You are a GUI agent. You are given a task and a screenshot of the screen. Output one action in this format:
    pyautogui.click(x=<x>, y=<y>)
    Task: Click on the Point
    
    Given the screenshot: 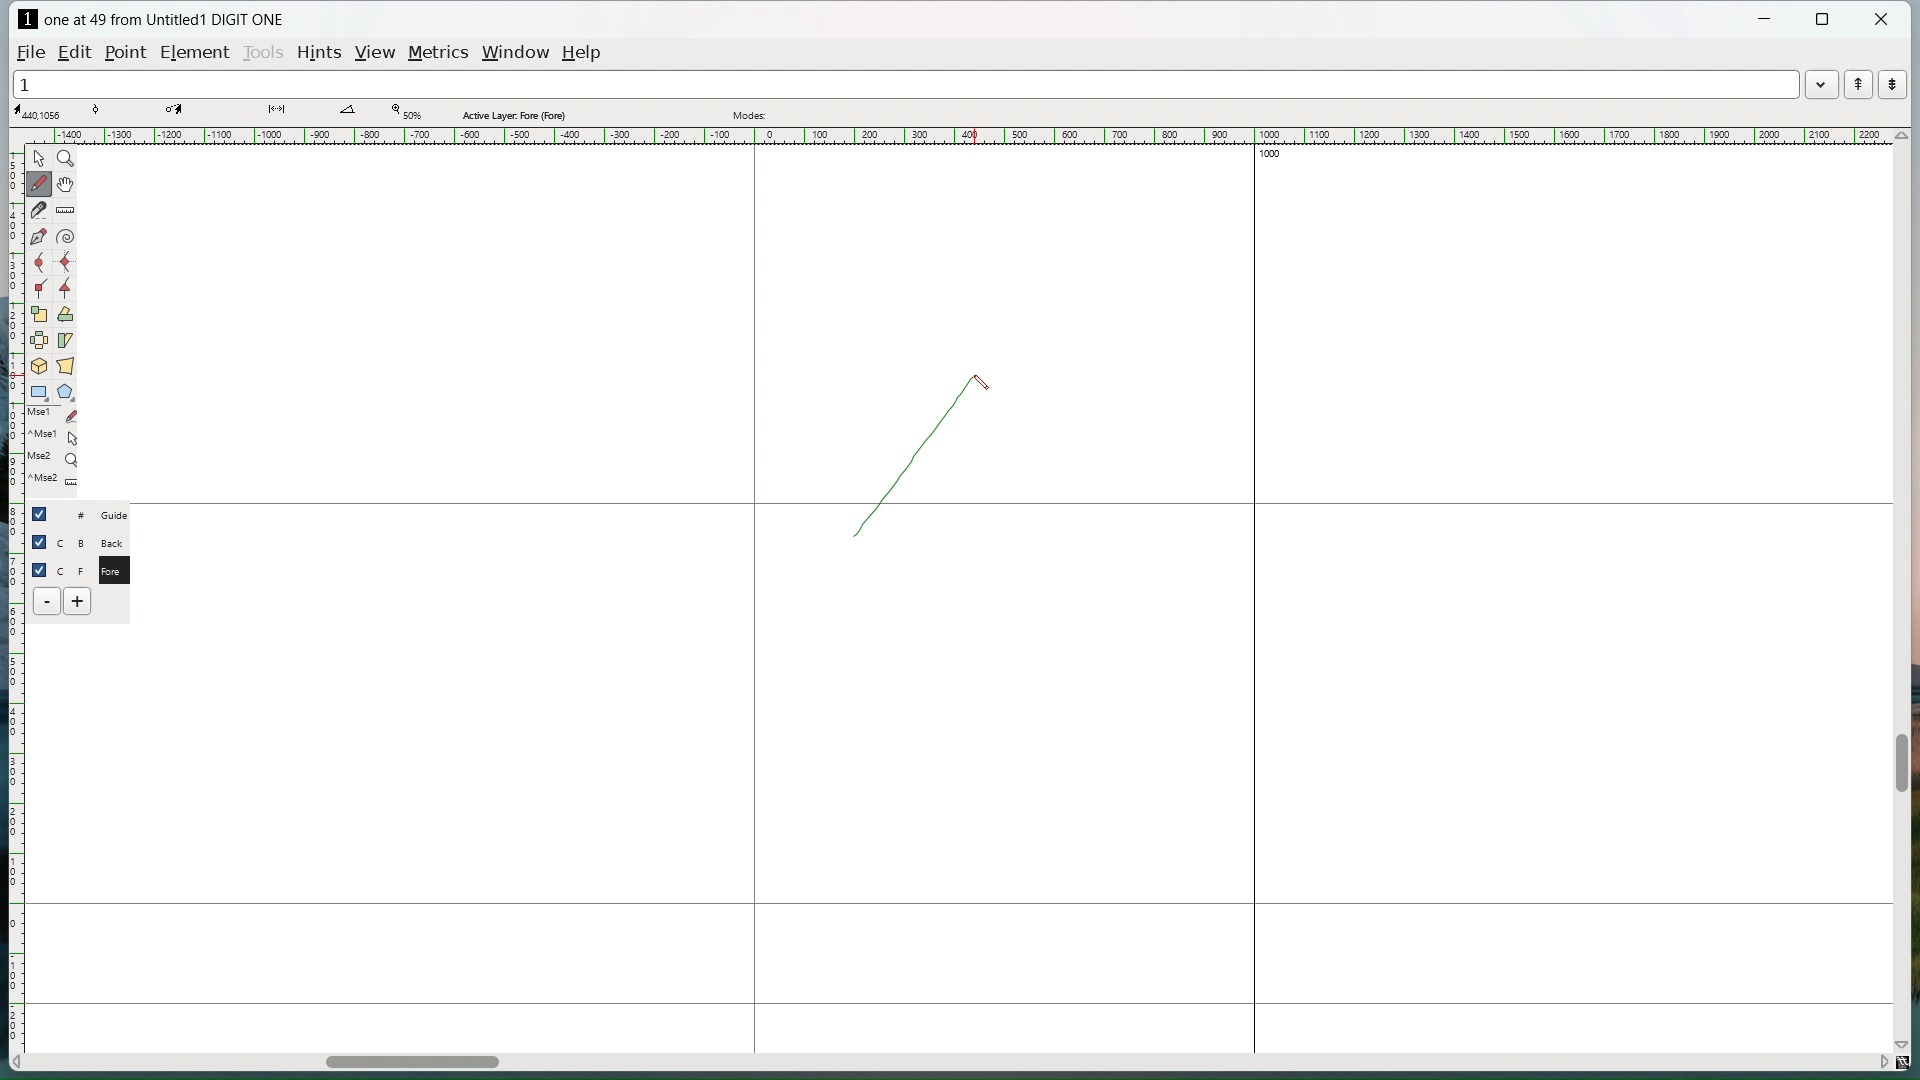 What is the action you would take?
    pyautogui.click(x=129, y=51)
    